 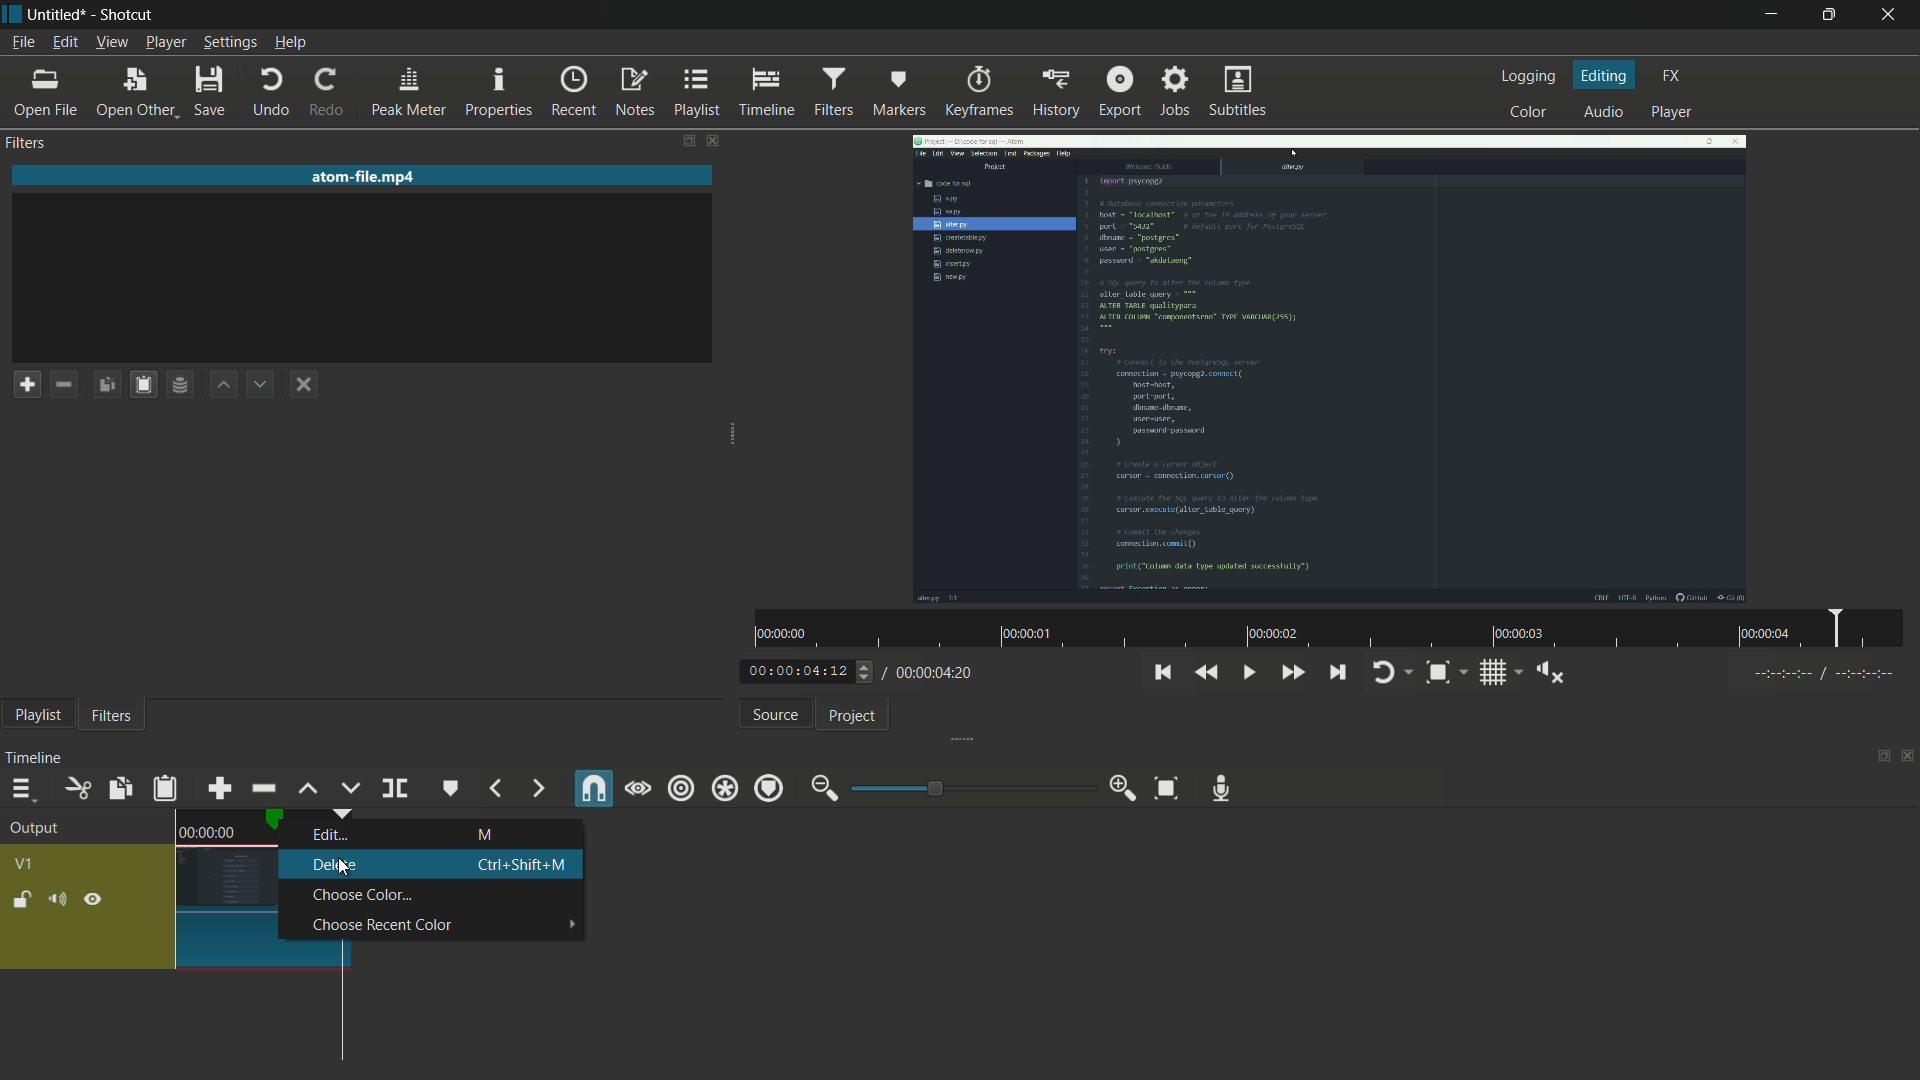 I want to click on color, so click(x=1531, y=113).